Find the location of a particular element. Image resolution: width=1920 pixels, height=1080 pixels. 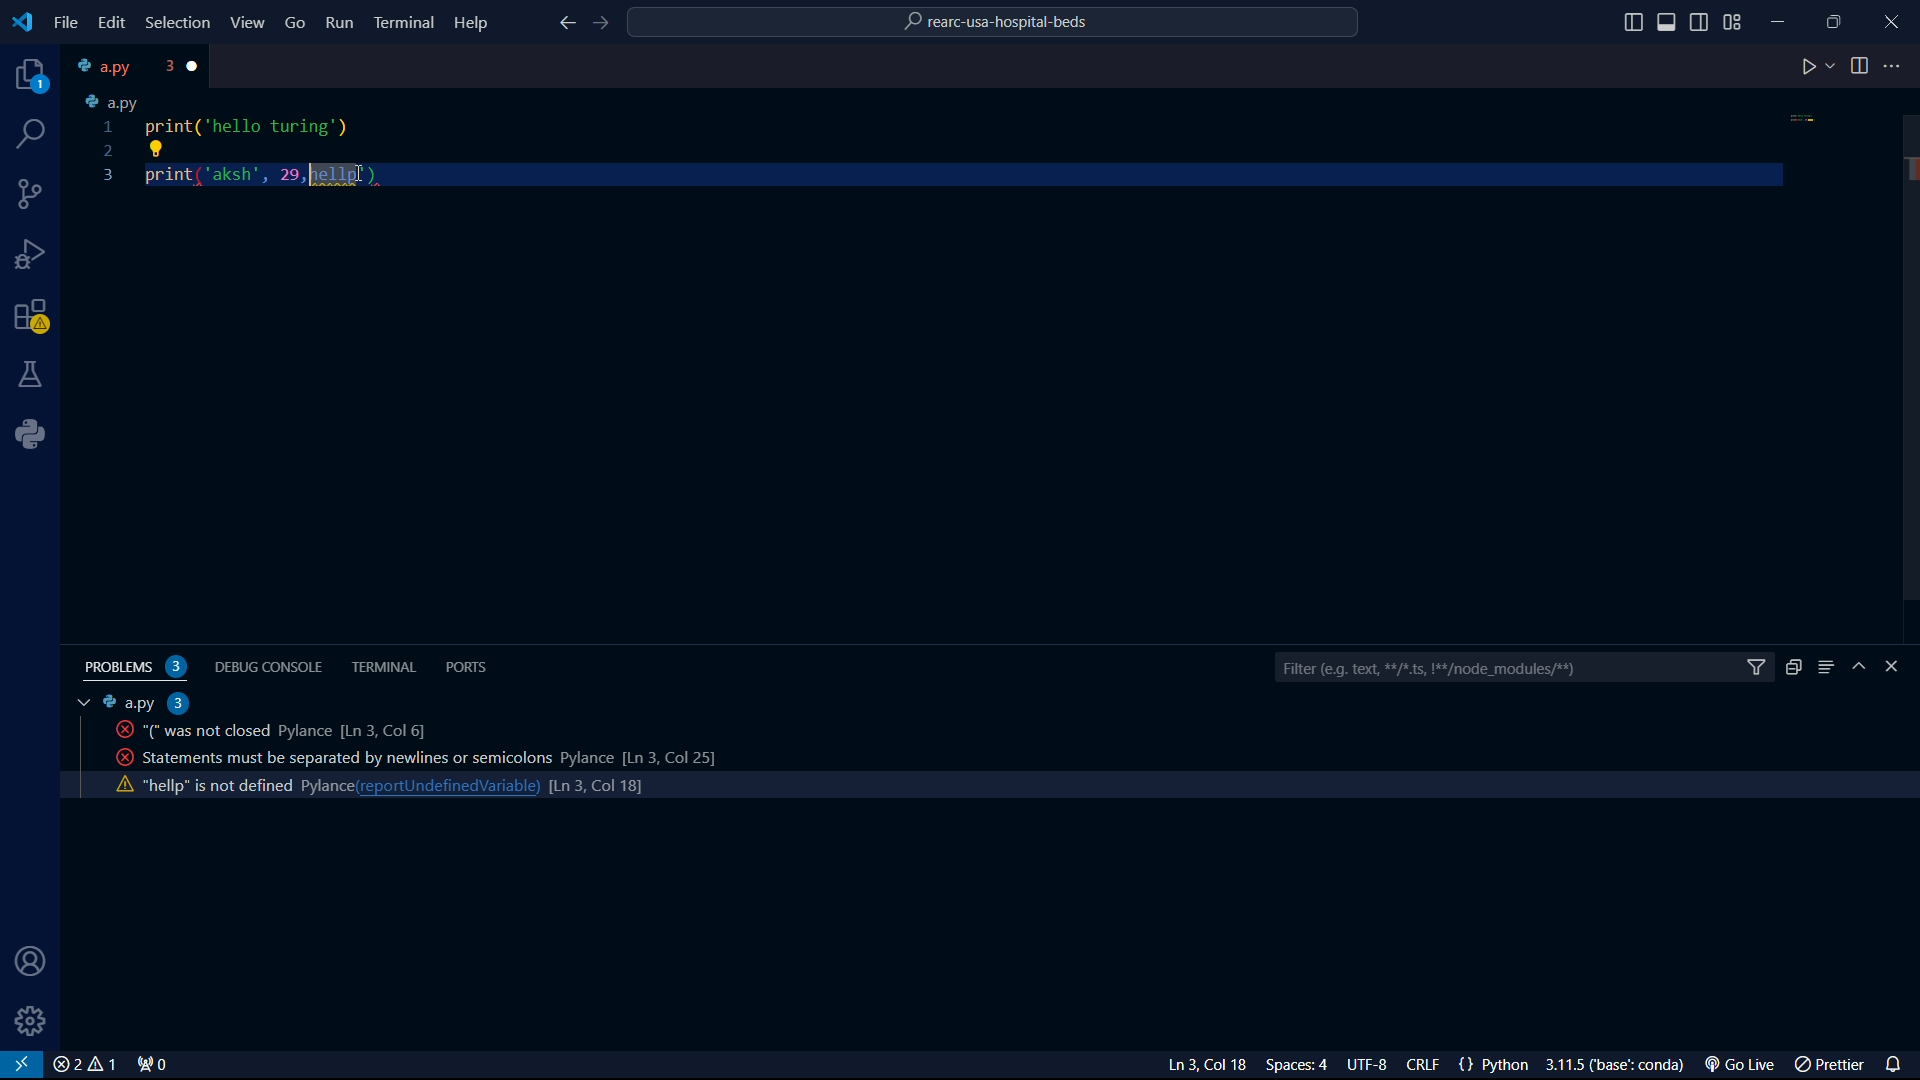

Selection is located at coordinates (181, 24).